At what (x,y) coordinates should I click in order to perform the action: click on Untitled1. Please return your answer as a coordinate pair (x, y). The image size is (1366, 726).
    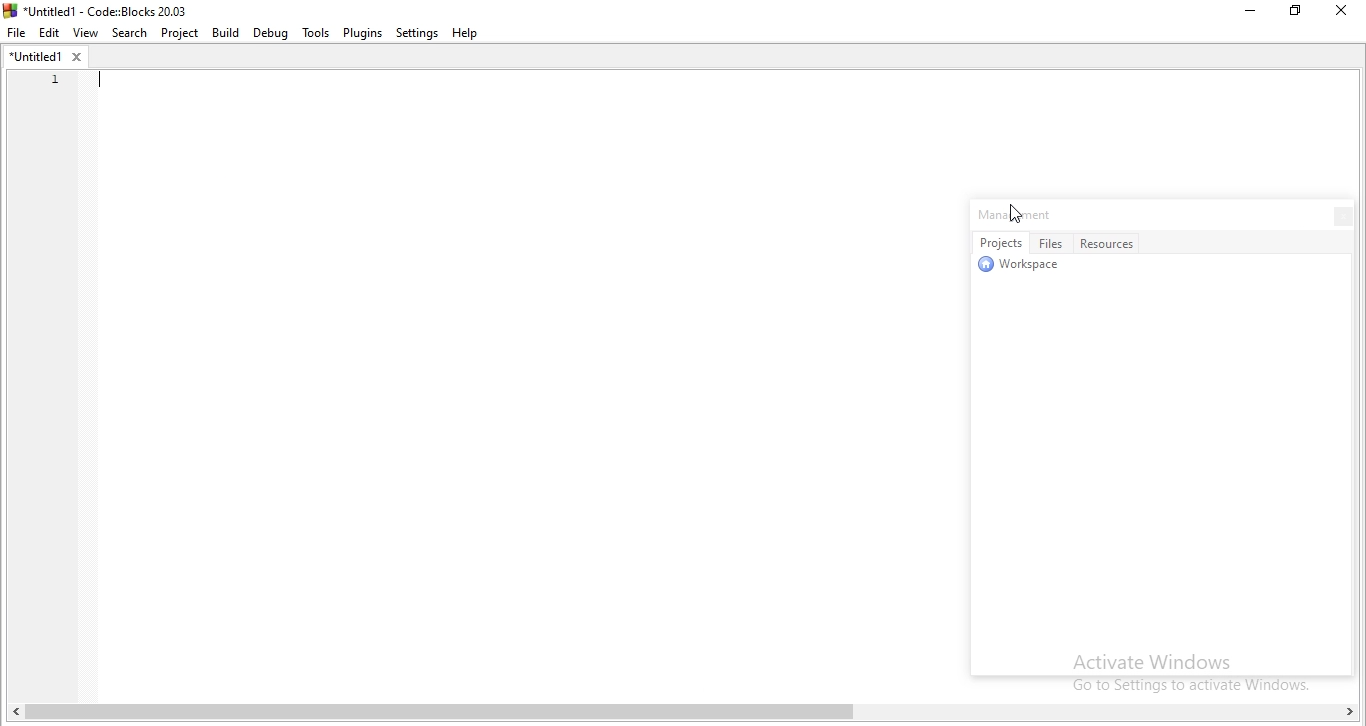
    Looking at the image, I should click on (44, 56).